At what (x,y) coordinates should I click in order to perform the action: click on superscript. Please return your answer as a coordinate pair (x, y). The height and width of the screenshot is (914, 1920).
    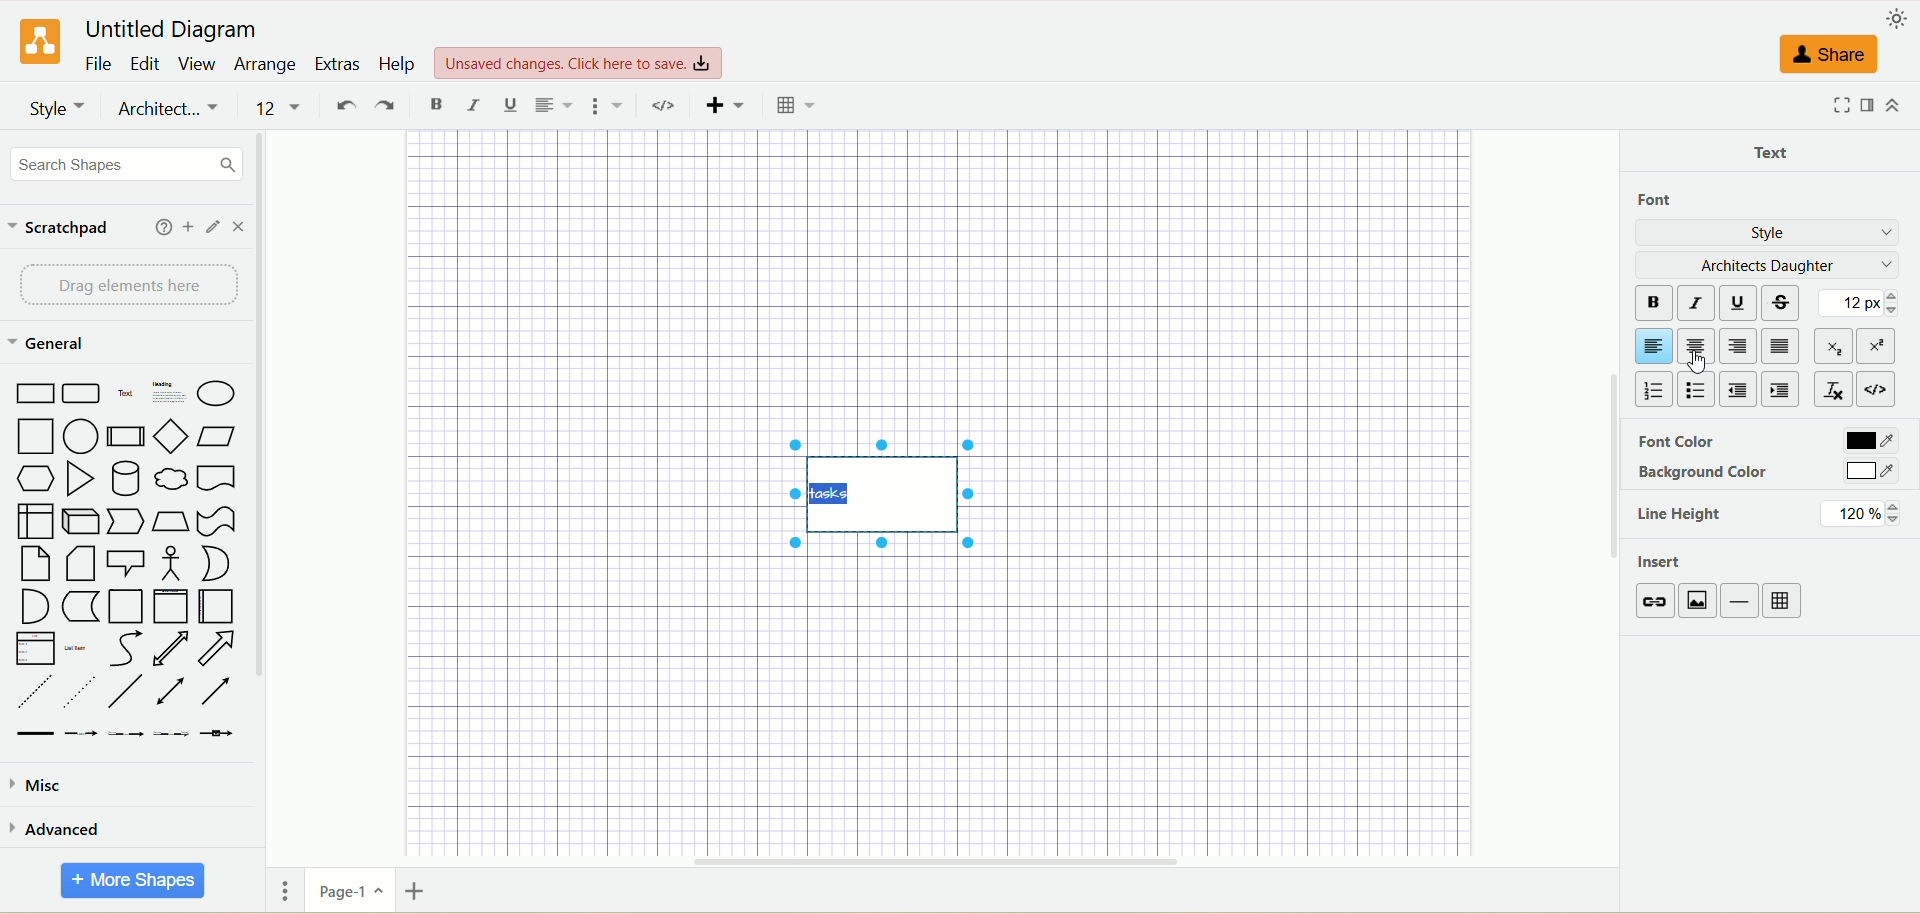
    Looking at the image, I should click on (1881, 347).